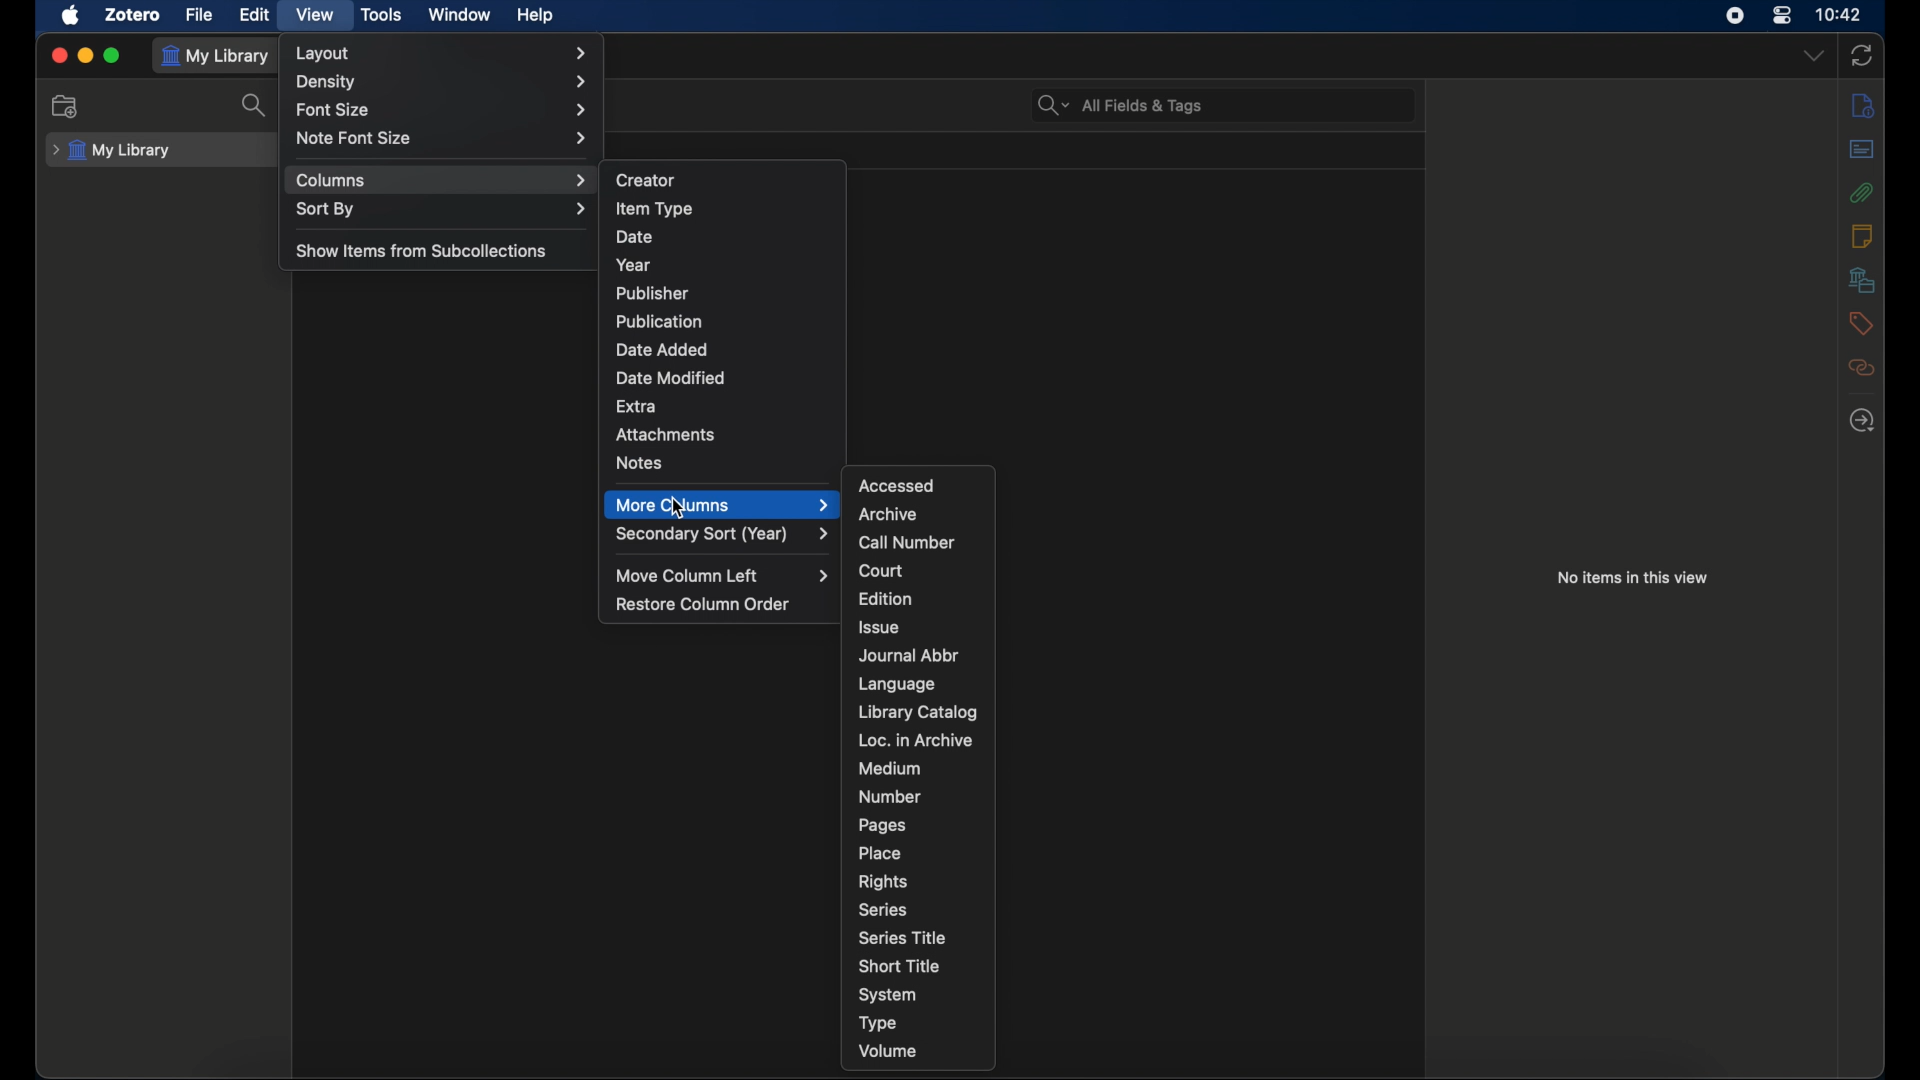 The width and height of the screenshot is (1920, 1080). What do you see at coordinates (904, 937) in the screenshot?
I see `series title` at bounding box center [904, 937].